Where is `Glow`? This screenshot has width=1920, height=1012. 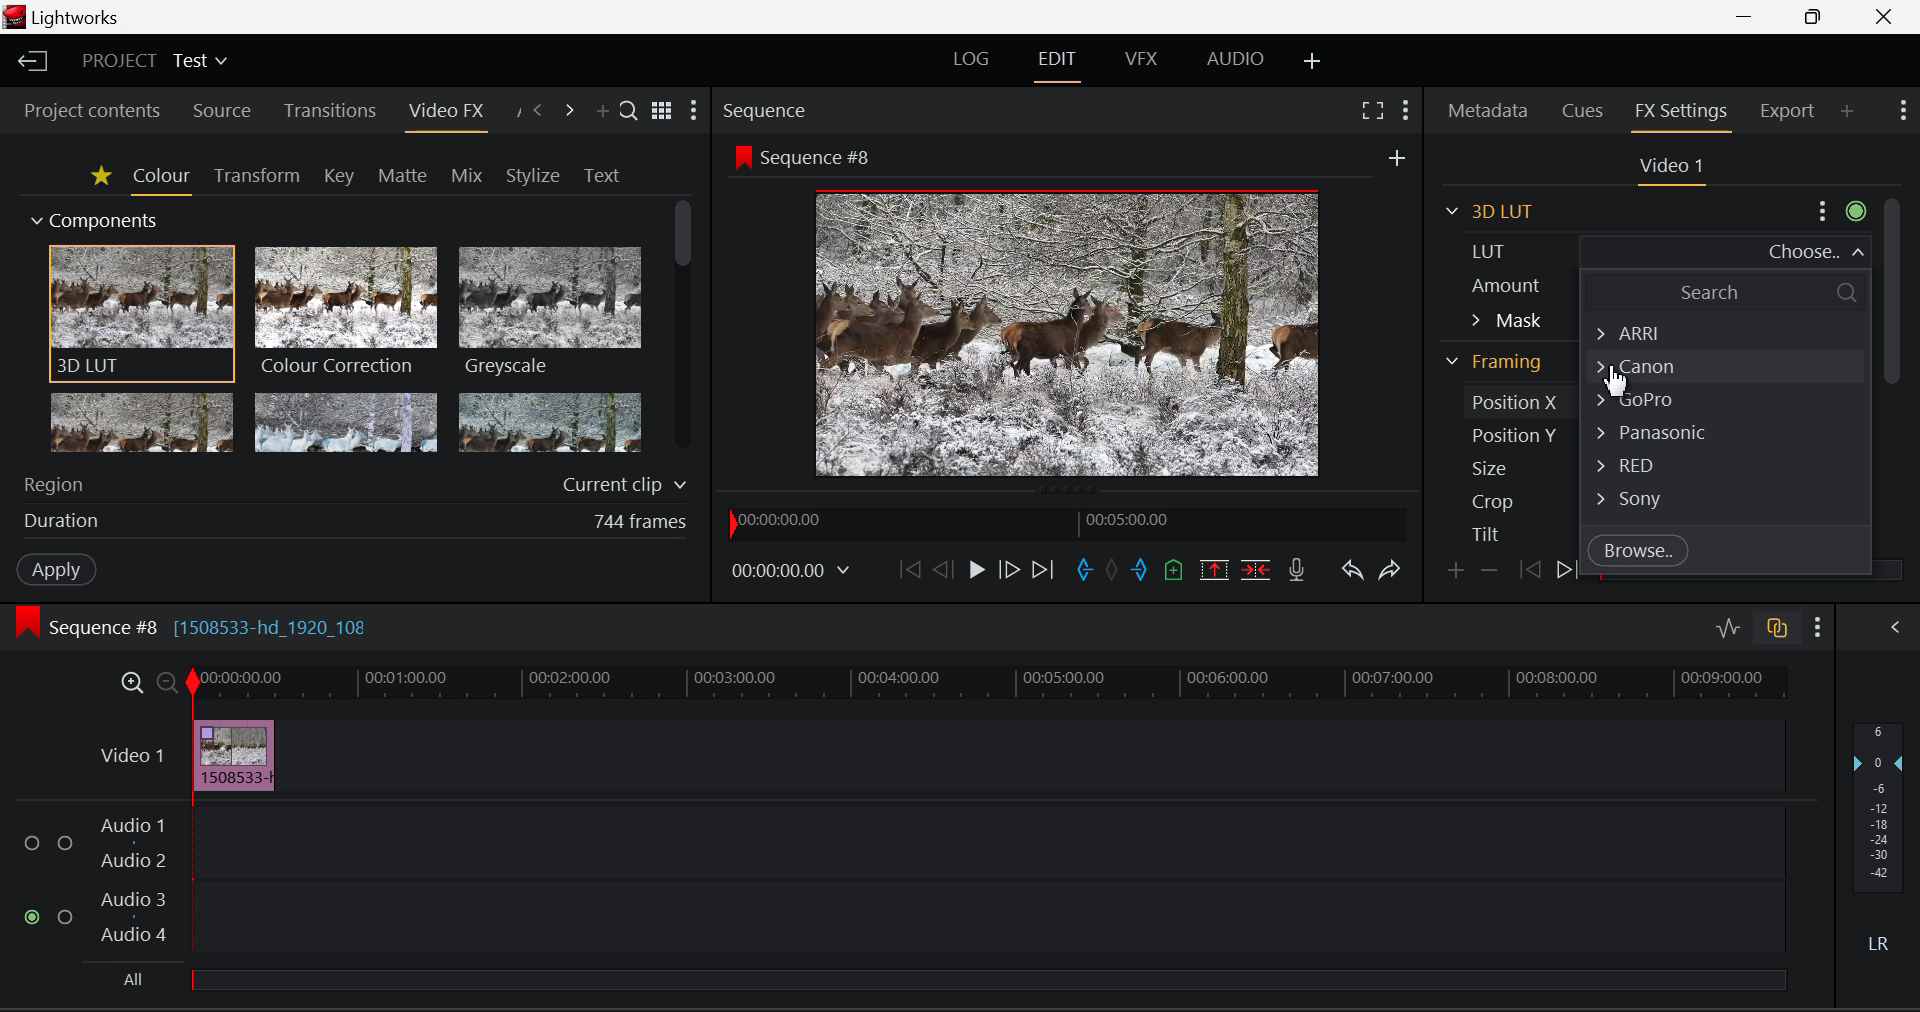
Glow is located at coordinates (142, 425).